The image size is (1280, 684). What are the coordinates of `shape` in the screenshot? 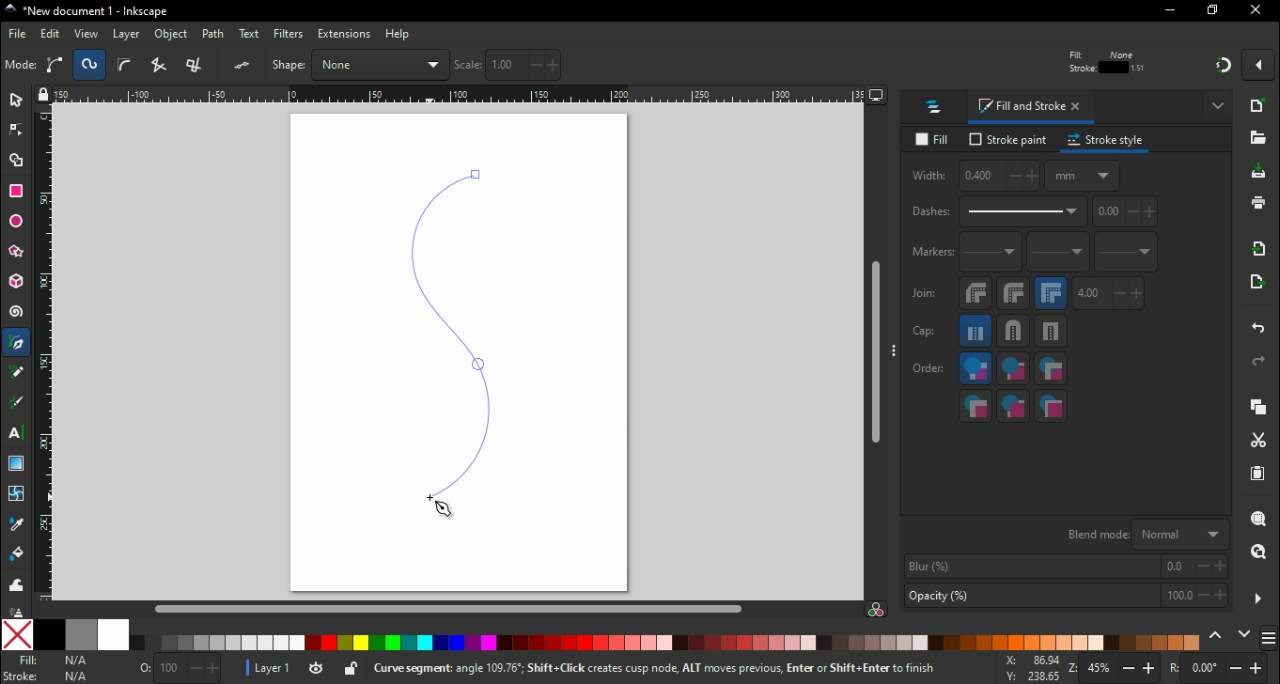 It's located at (360, 64).